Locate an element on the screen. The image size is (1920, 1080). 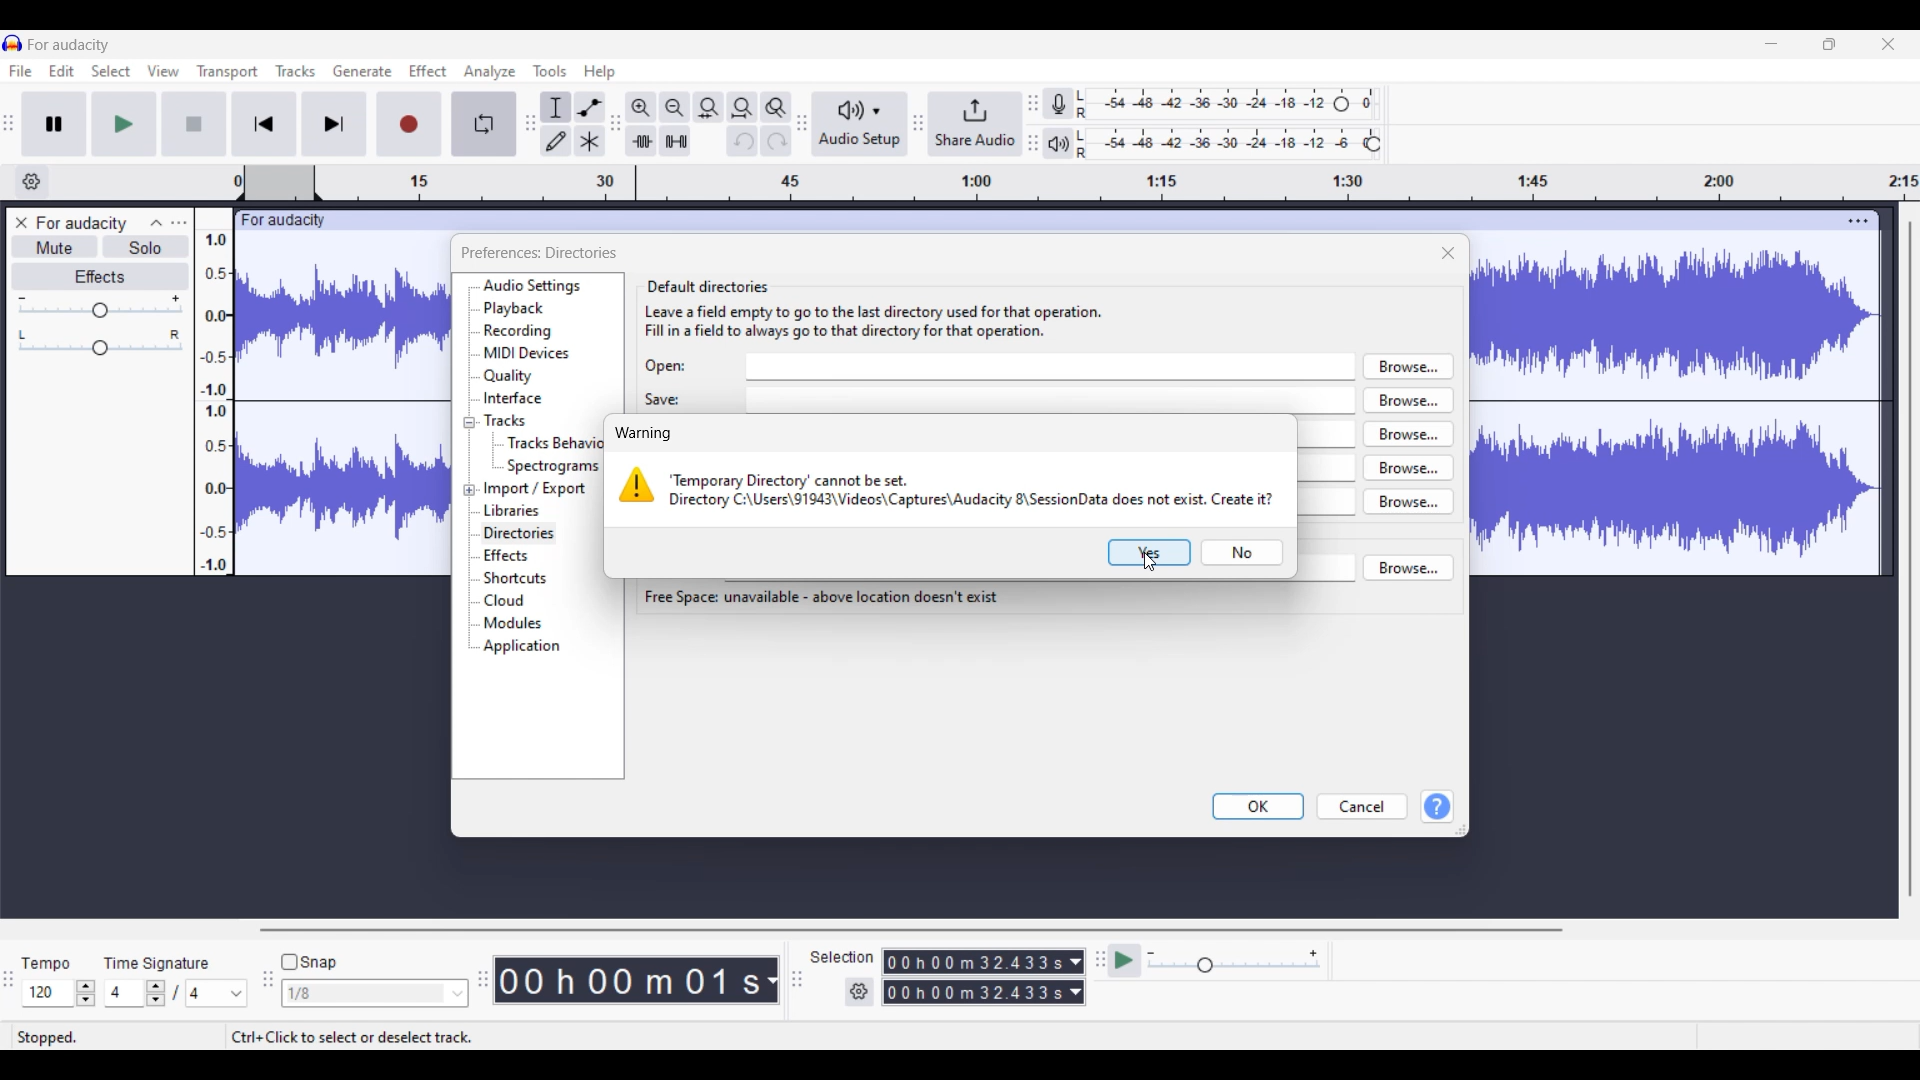
MIDI devices is located at coordinates (527, 353).